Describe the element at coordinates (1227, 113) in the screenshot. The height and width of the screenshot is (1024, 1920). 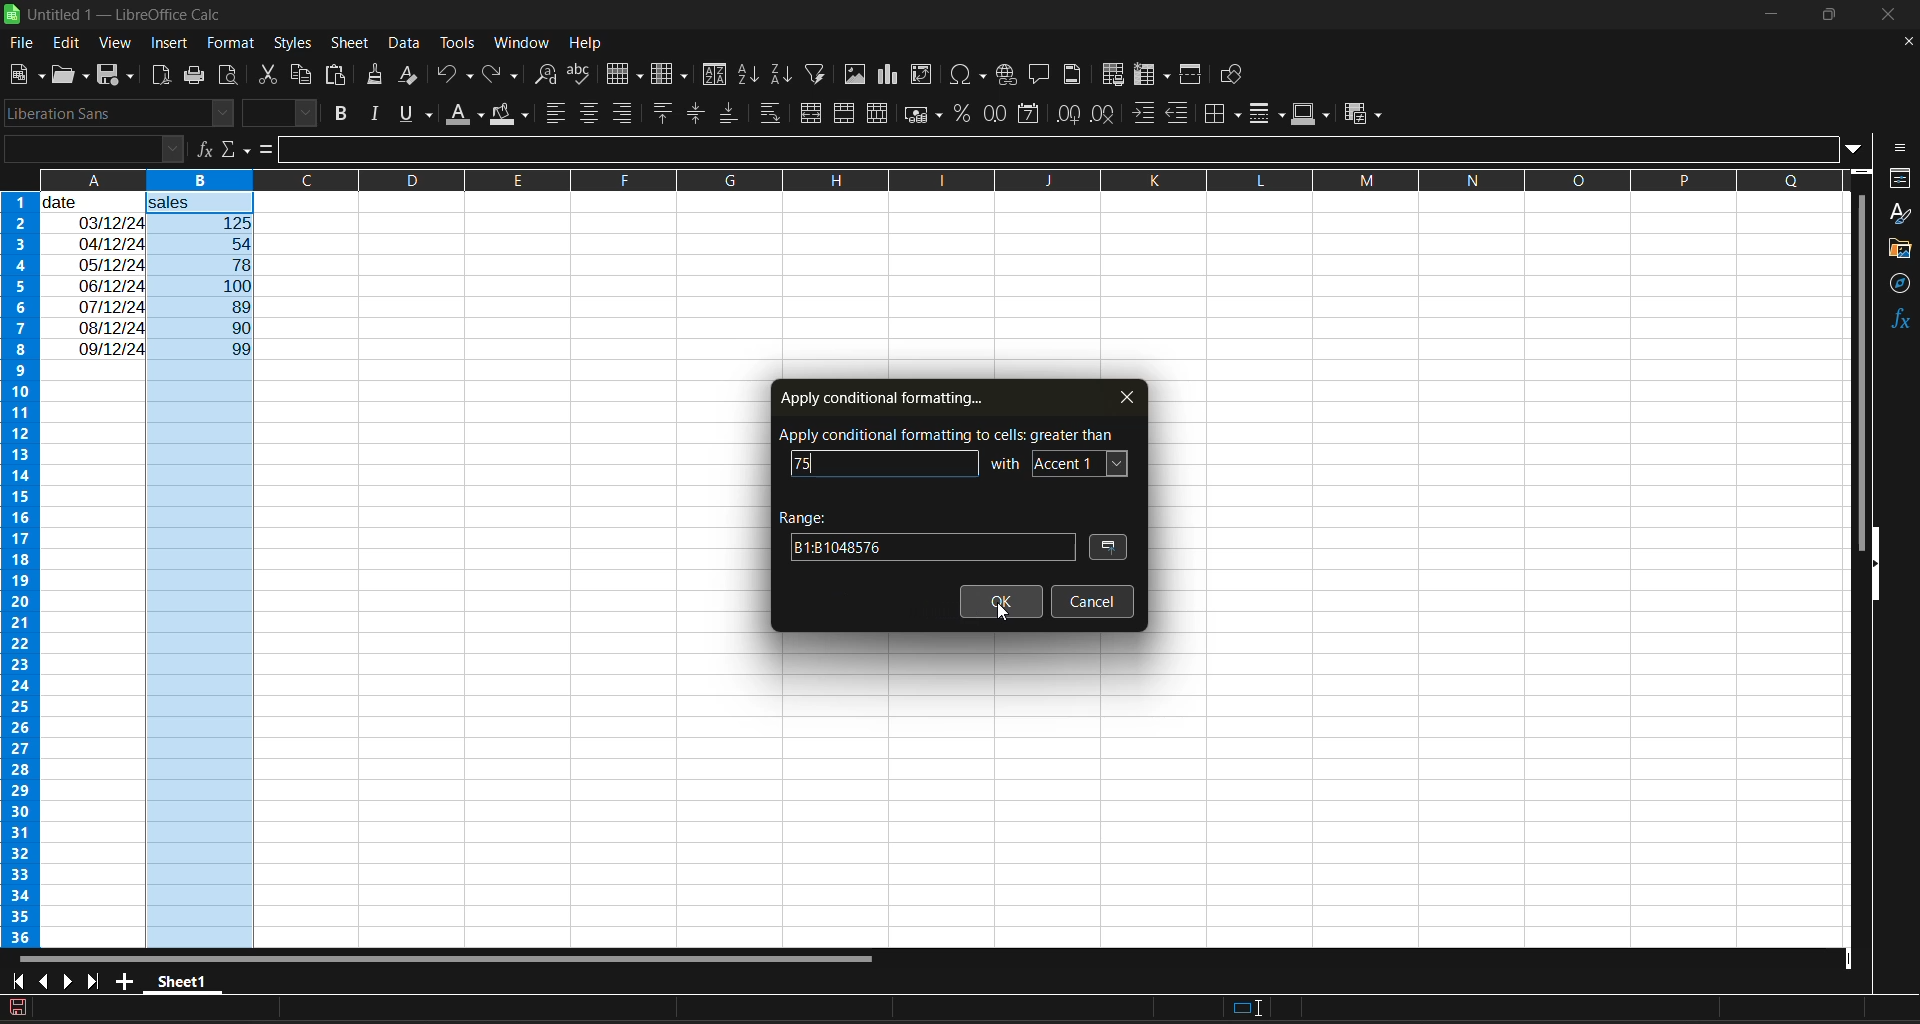
I see `borders` at that location.